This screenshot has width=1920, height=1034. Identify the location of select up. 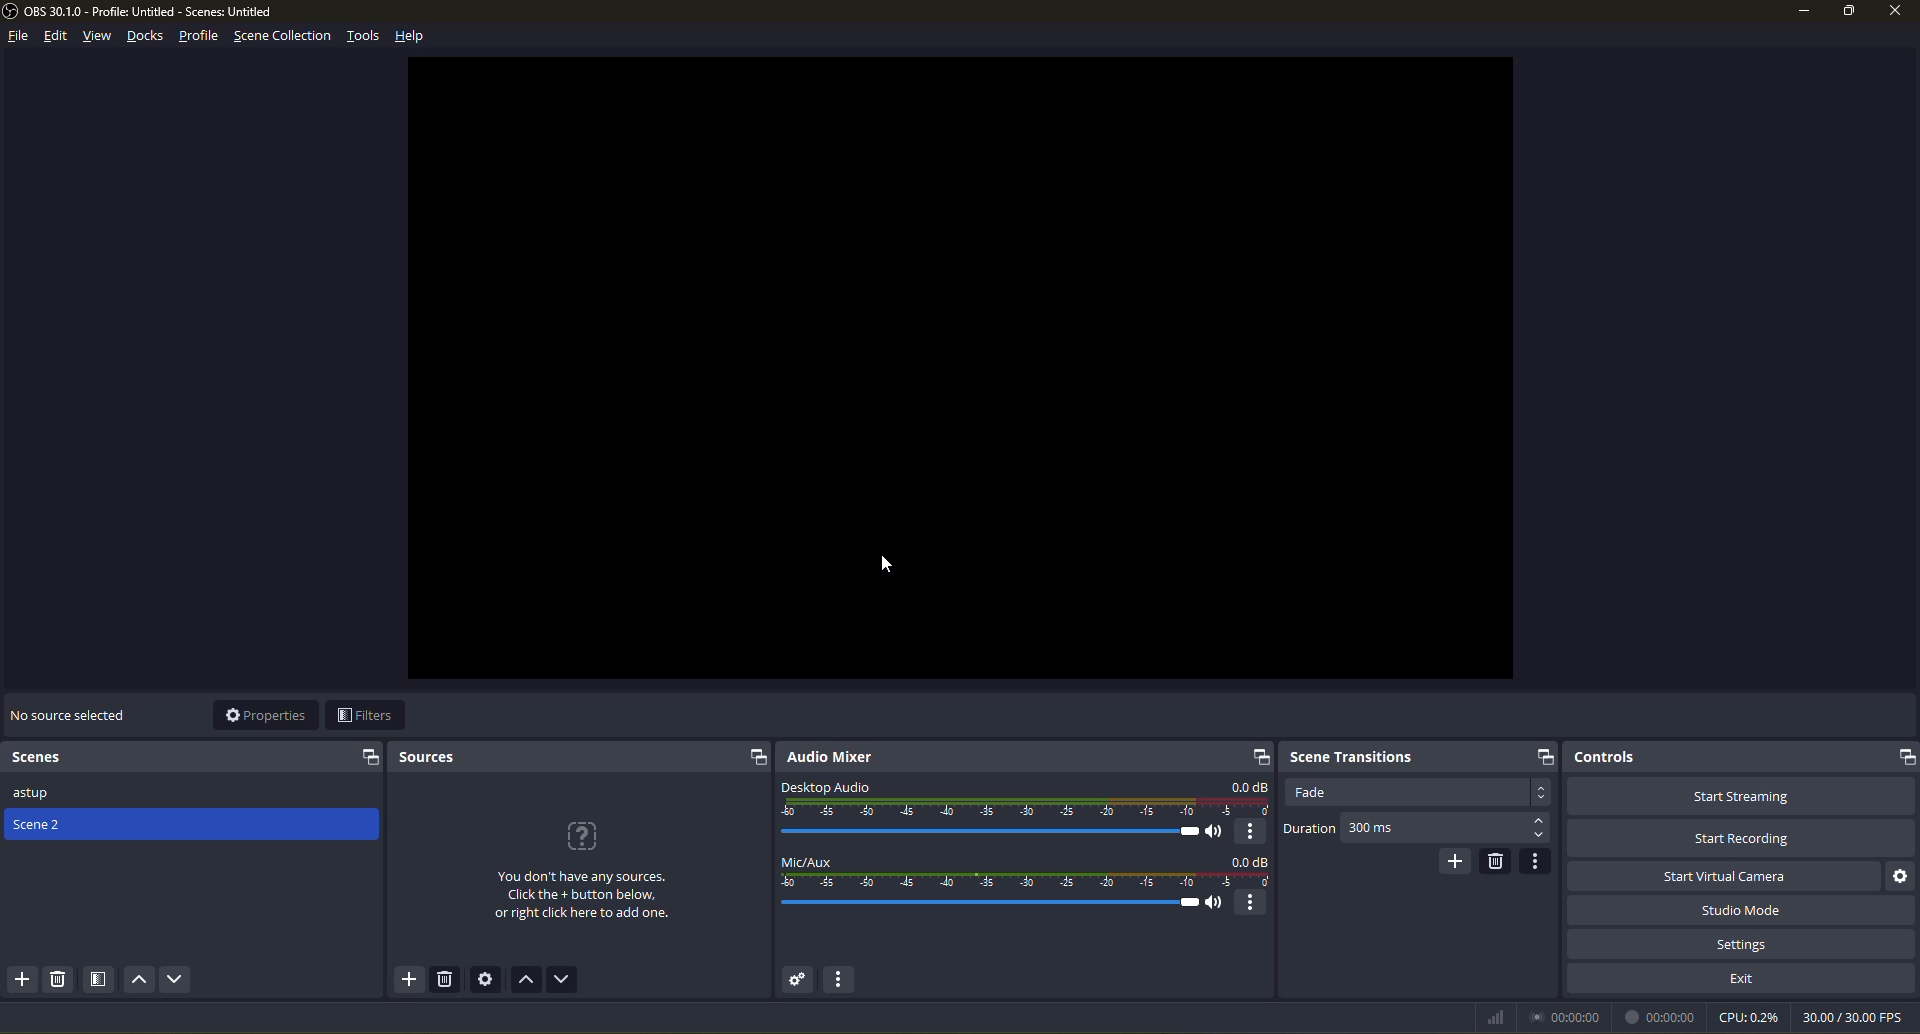
(1540, 818).